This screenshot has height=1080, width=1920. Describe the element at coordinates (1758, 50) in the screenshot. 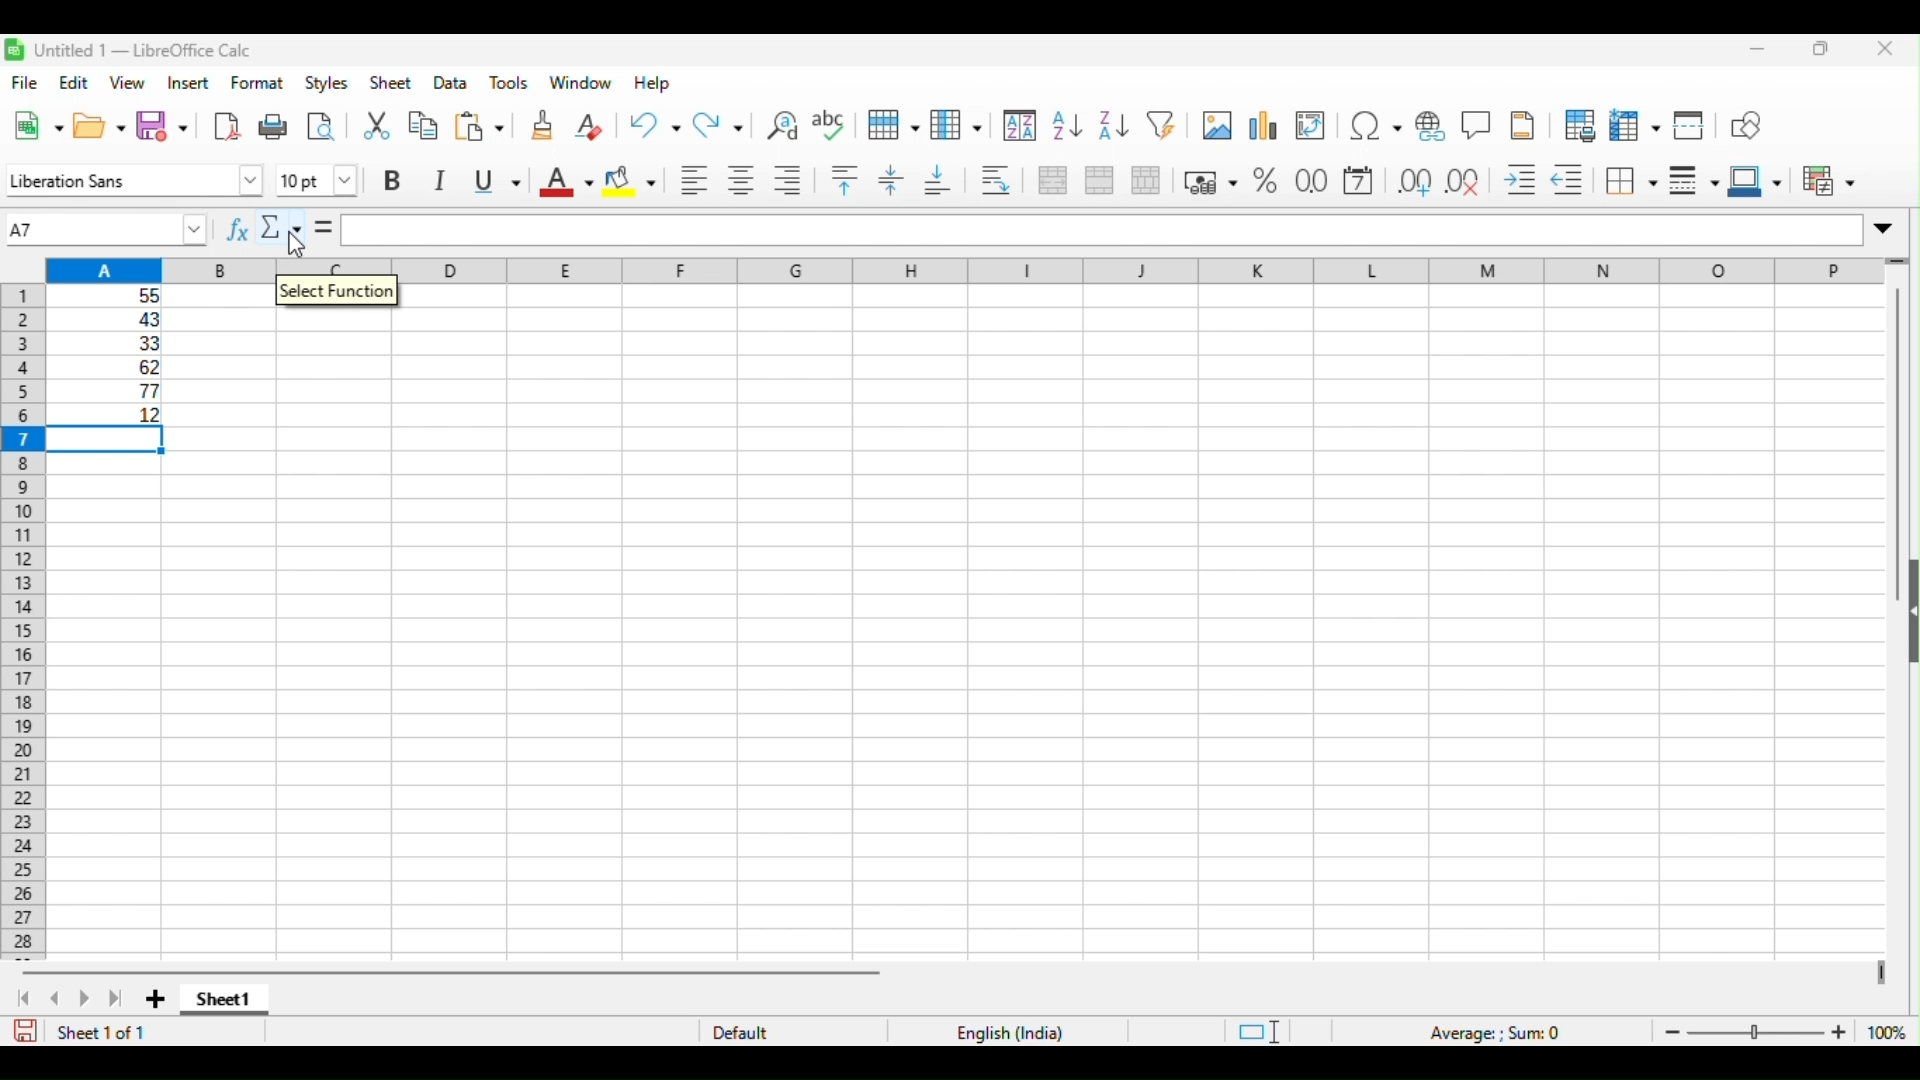

I see `minimize` at that location.